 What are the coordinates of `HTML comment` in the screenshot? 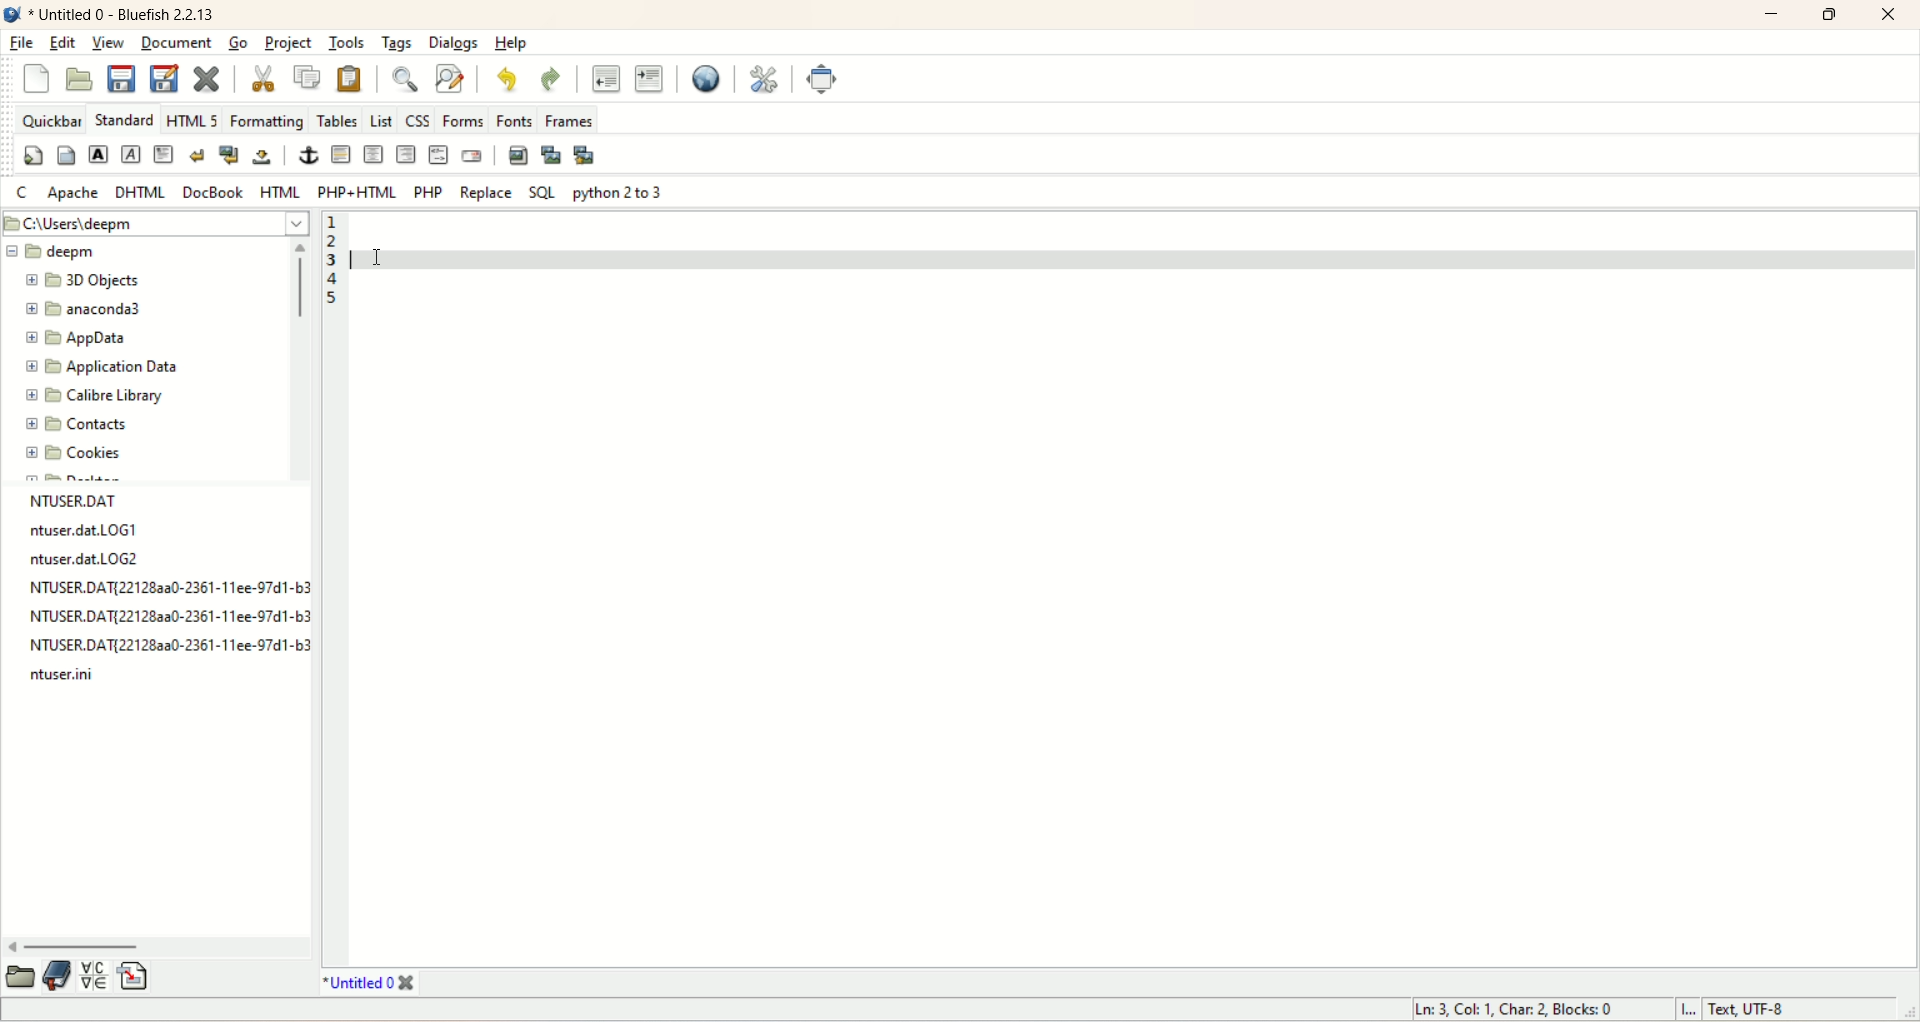 It's located at (437, 157).